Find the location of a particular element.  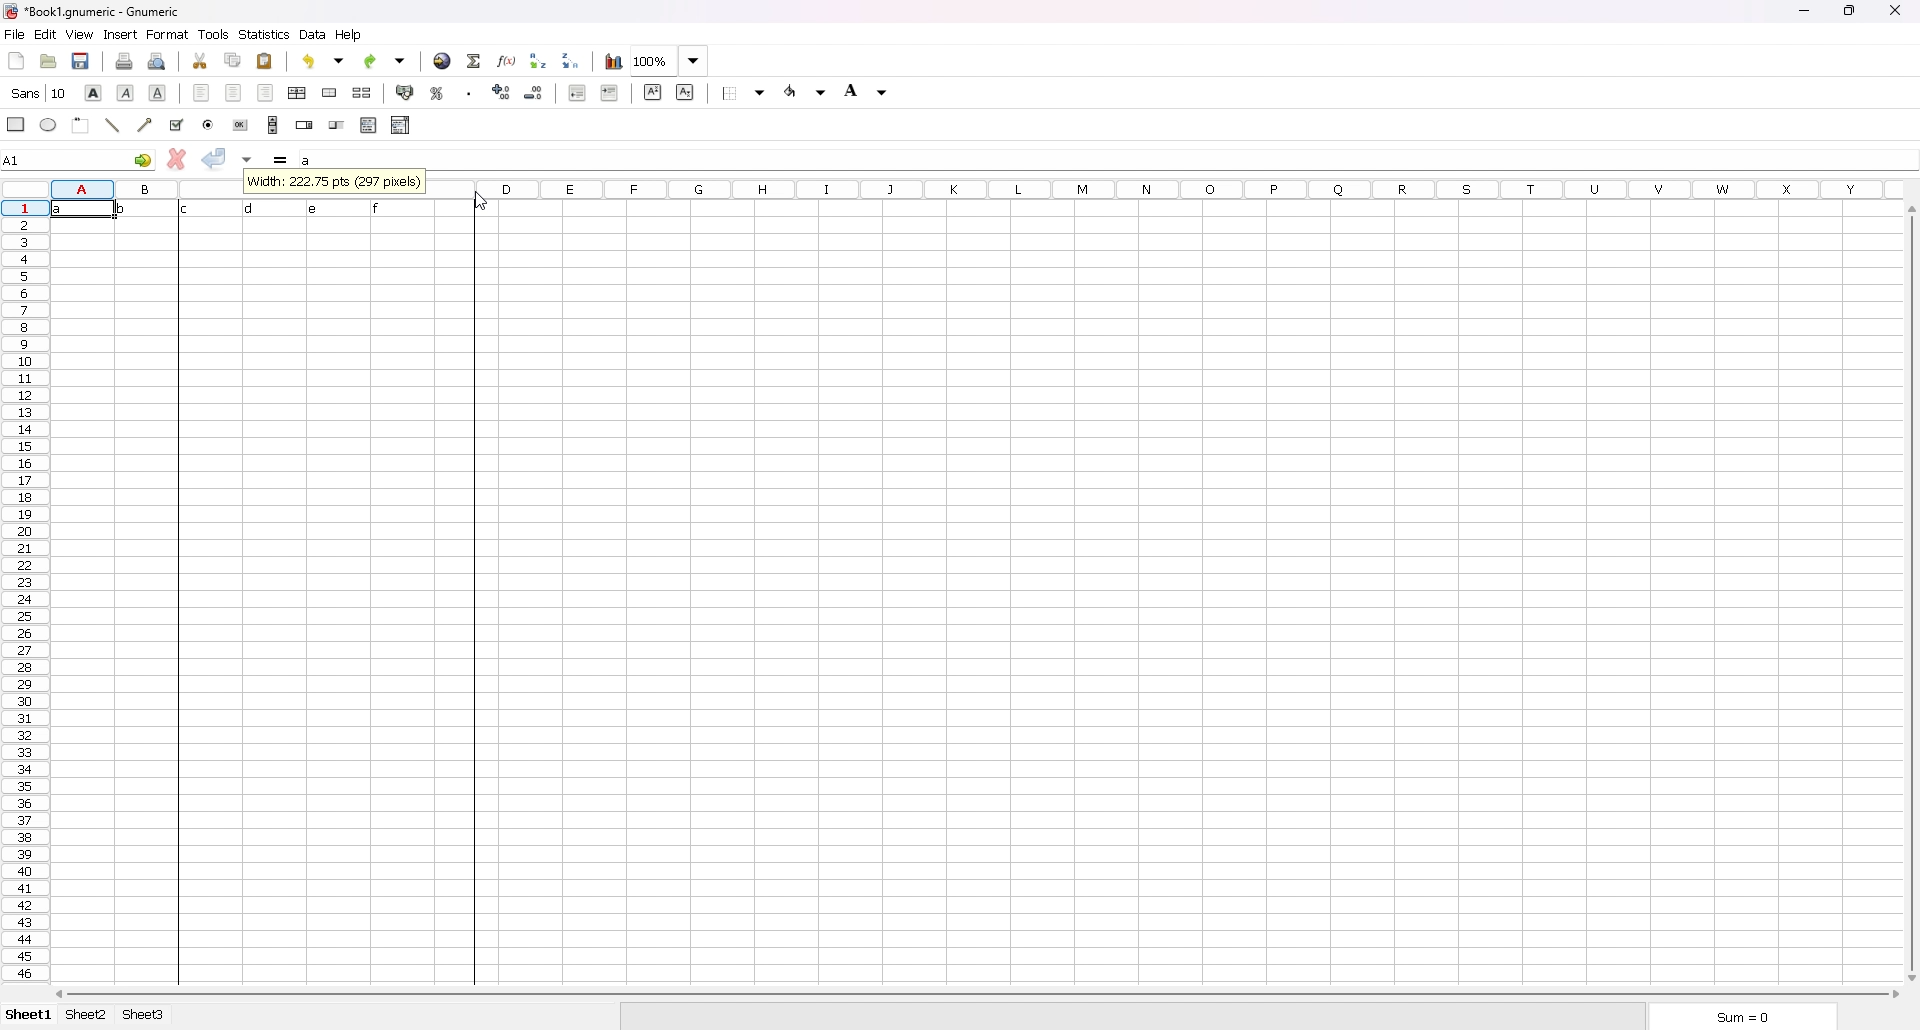

sheet 1 is located at coordinates (29, 1015).